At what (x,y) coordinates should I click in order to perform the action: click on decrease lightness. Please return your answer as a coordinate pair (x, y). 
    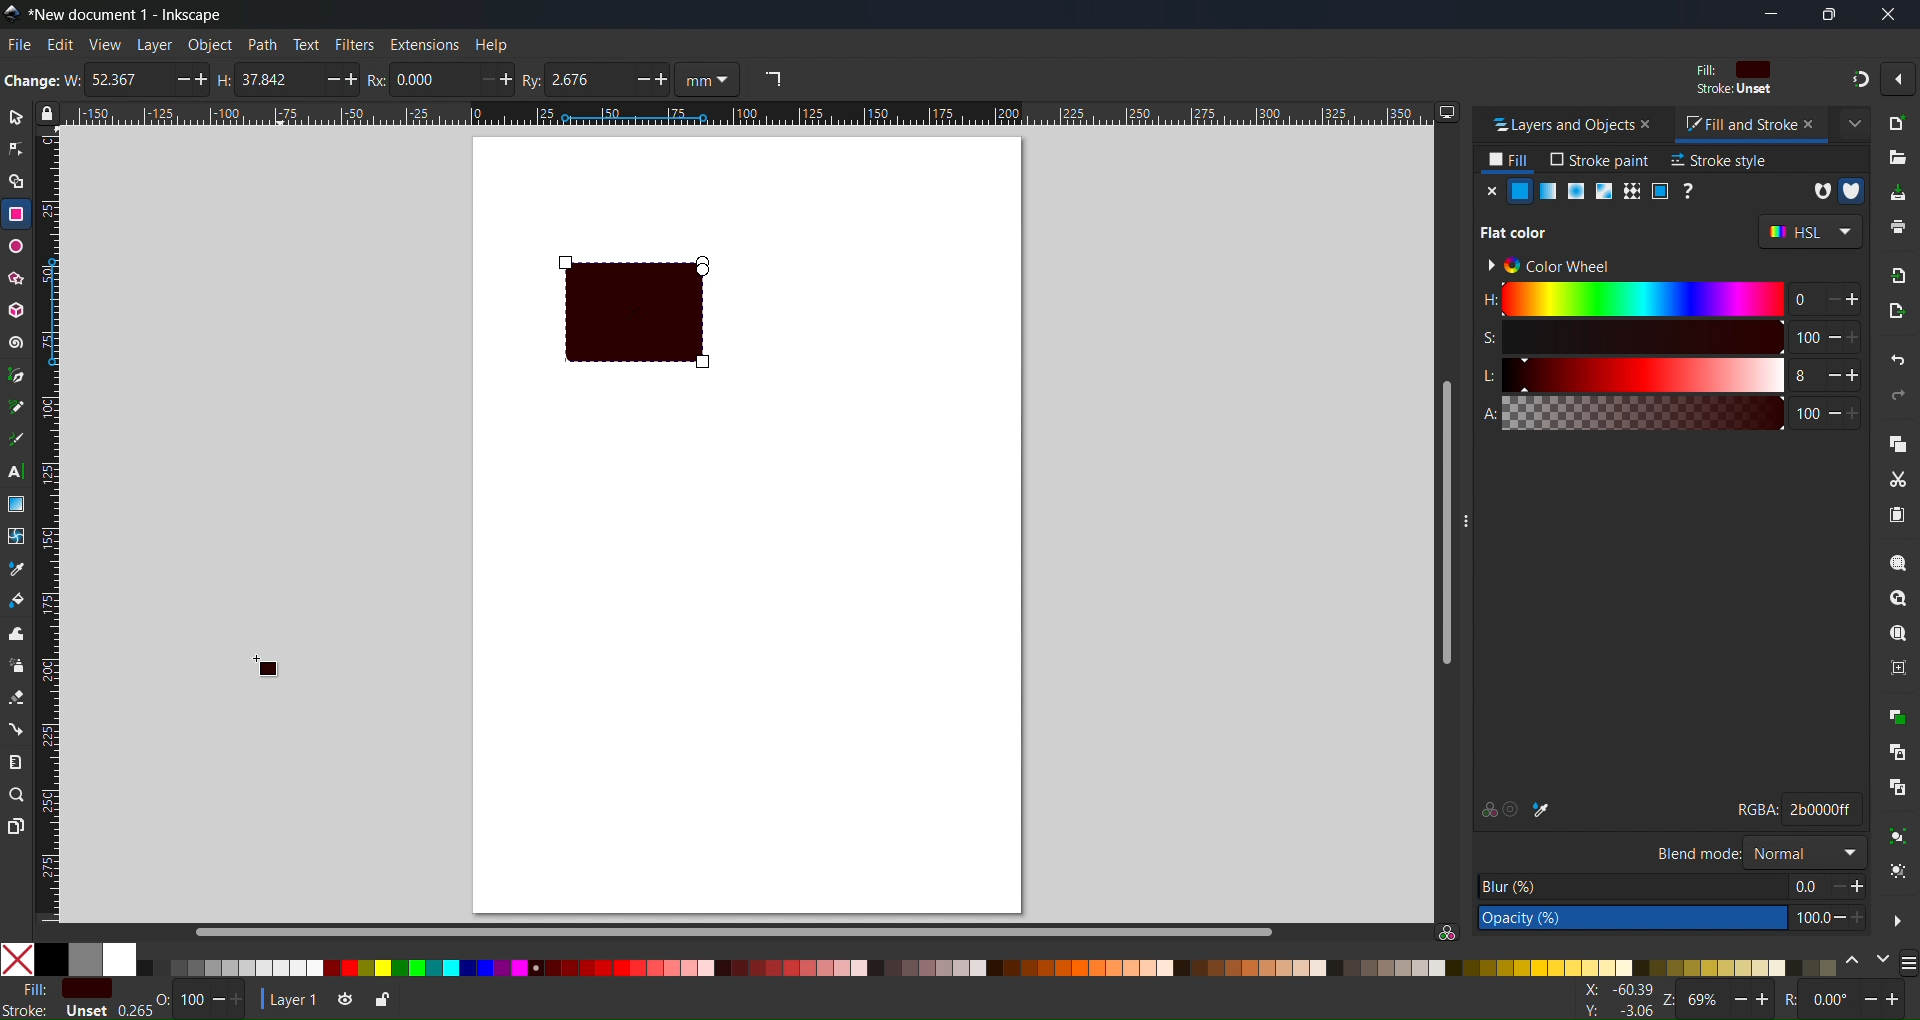
    Looking at the image, I should click on (1829, 374).